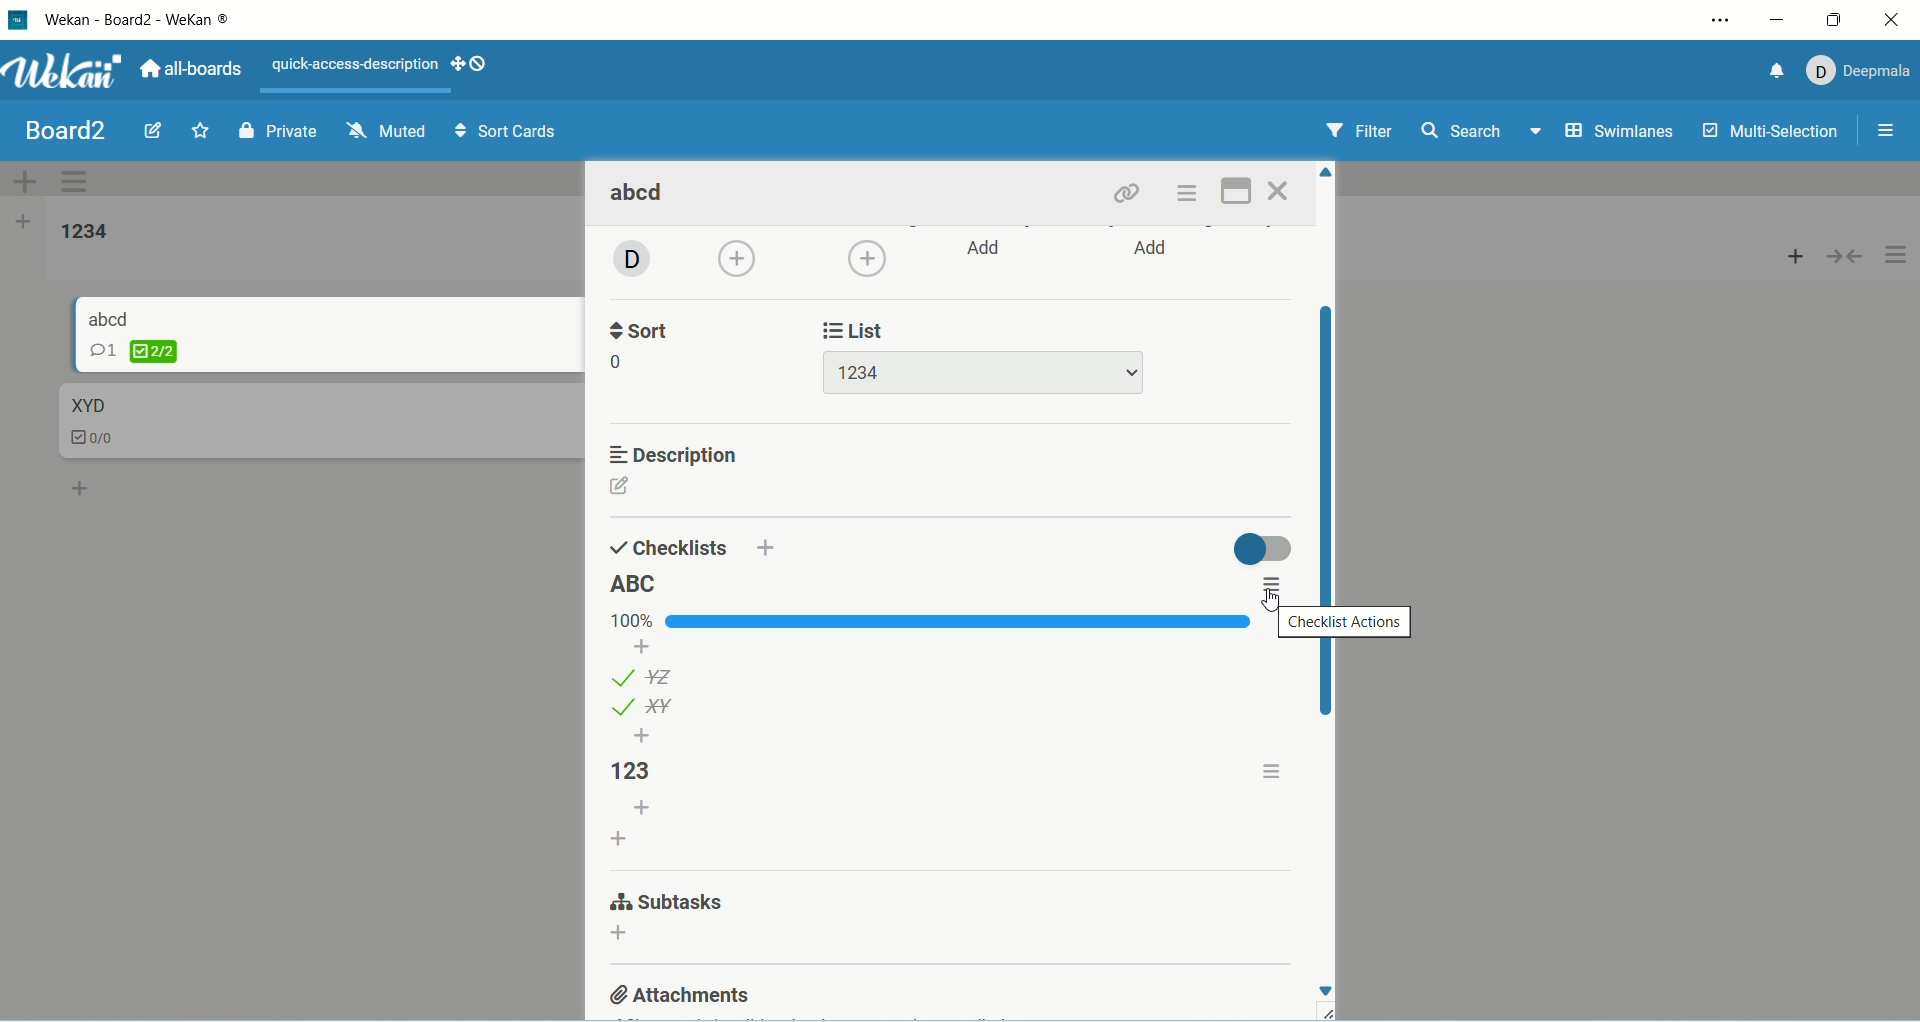 The image size is (1920, 1022). What do you see at coordinates (619, 936) in the screenshot?
I see `add` at bounding box center [619, 936].